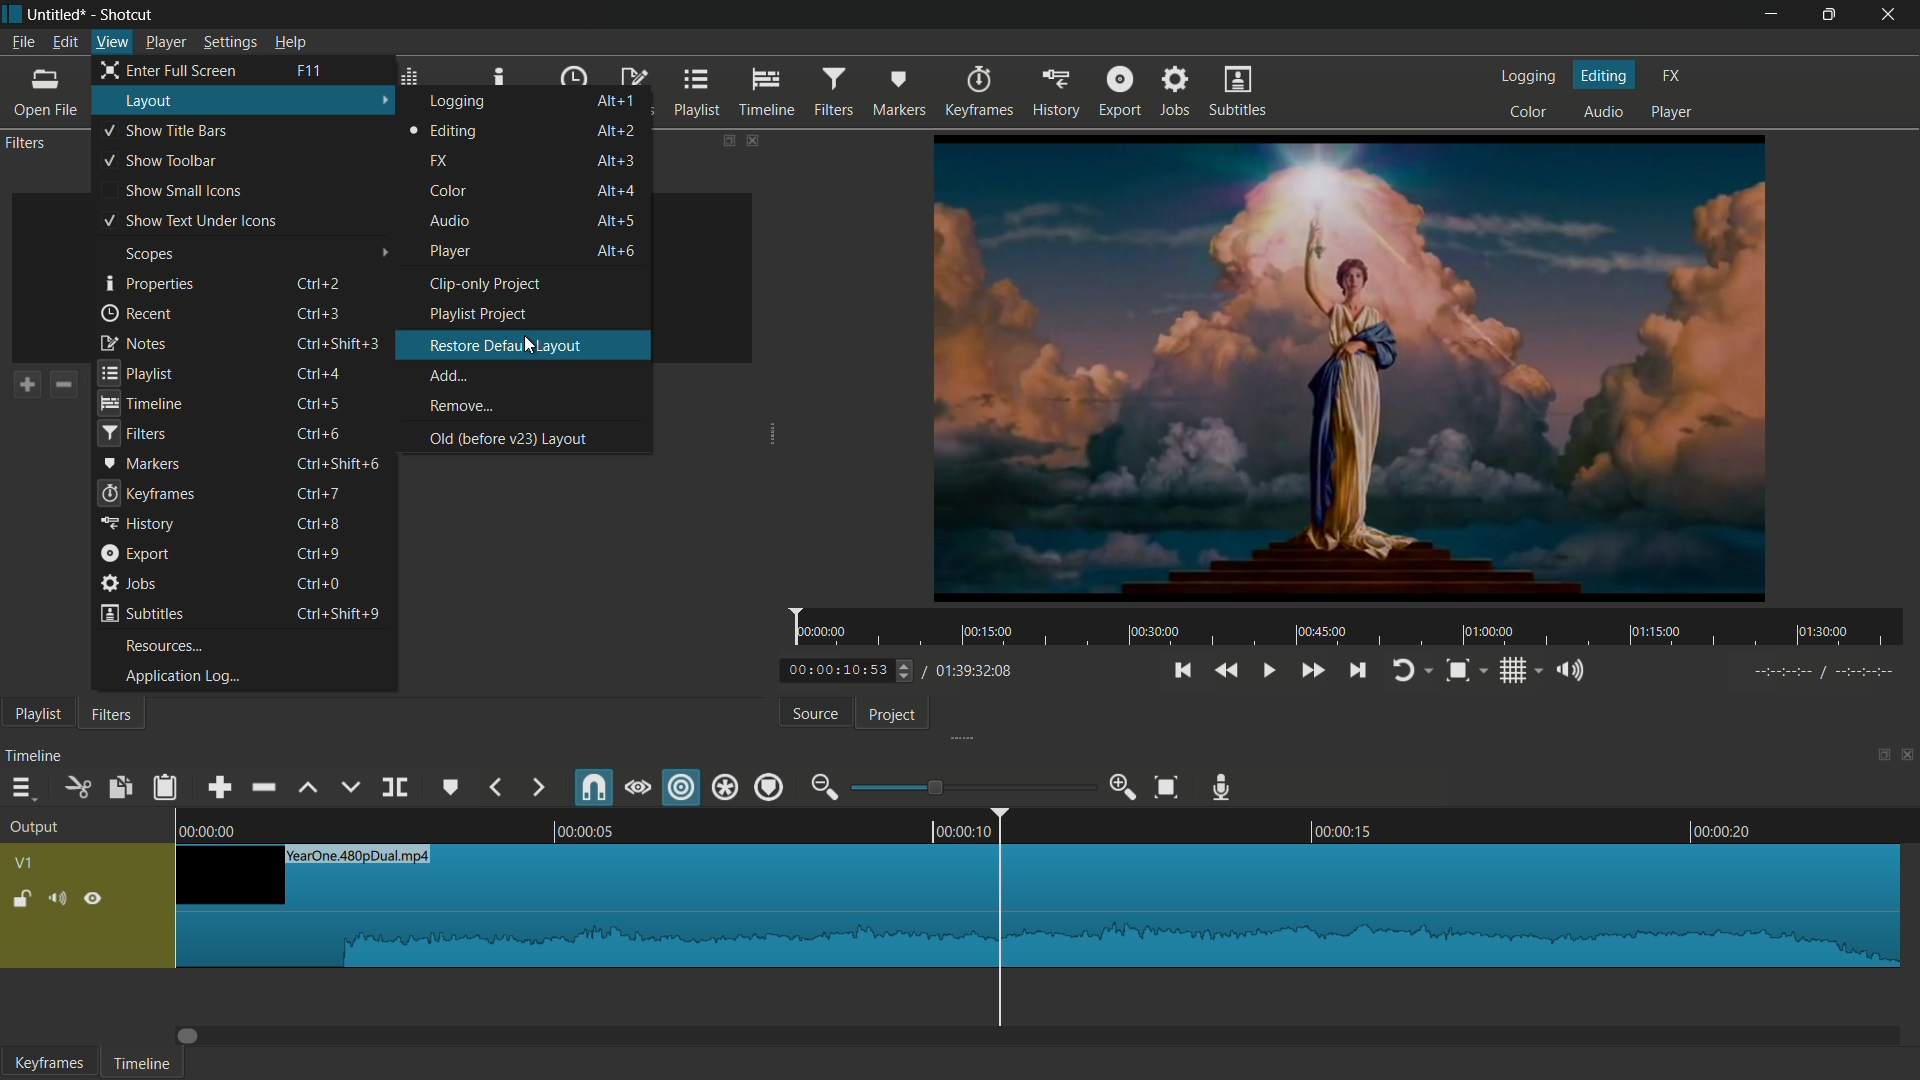 The width and height of the screenshot is (1920, 1080). I want to click on player menu, so click(165, 43).